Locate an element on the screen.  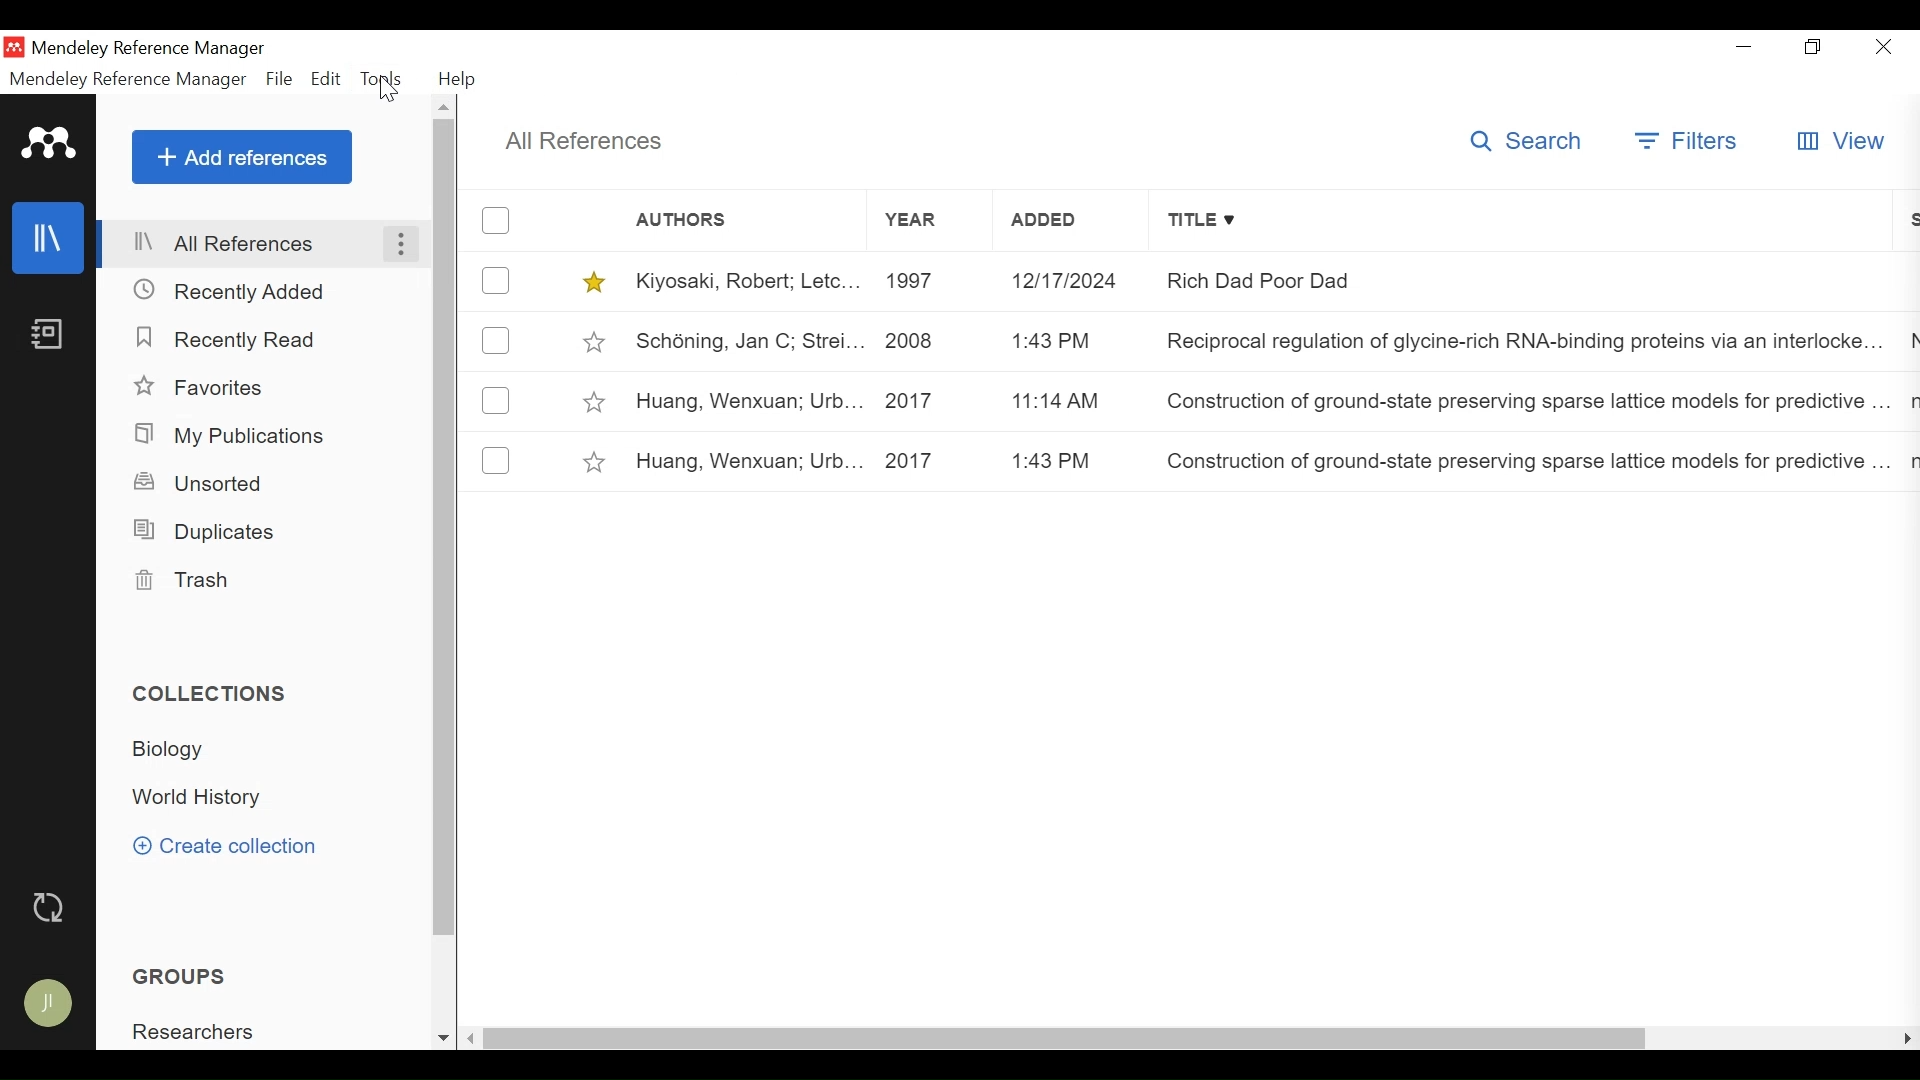
Tools is located at coordinates (383, 80).